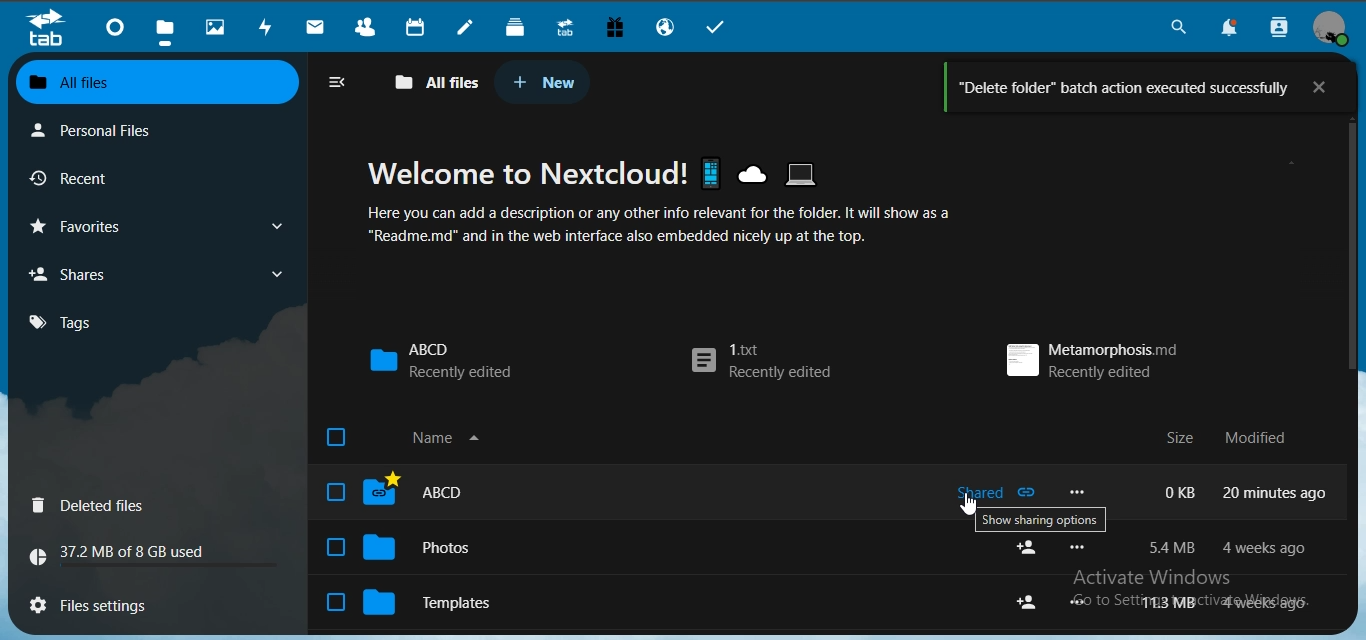 The width and height of the screenshot is (1366, 640). I want to click on shared, so click(999, 496).